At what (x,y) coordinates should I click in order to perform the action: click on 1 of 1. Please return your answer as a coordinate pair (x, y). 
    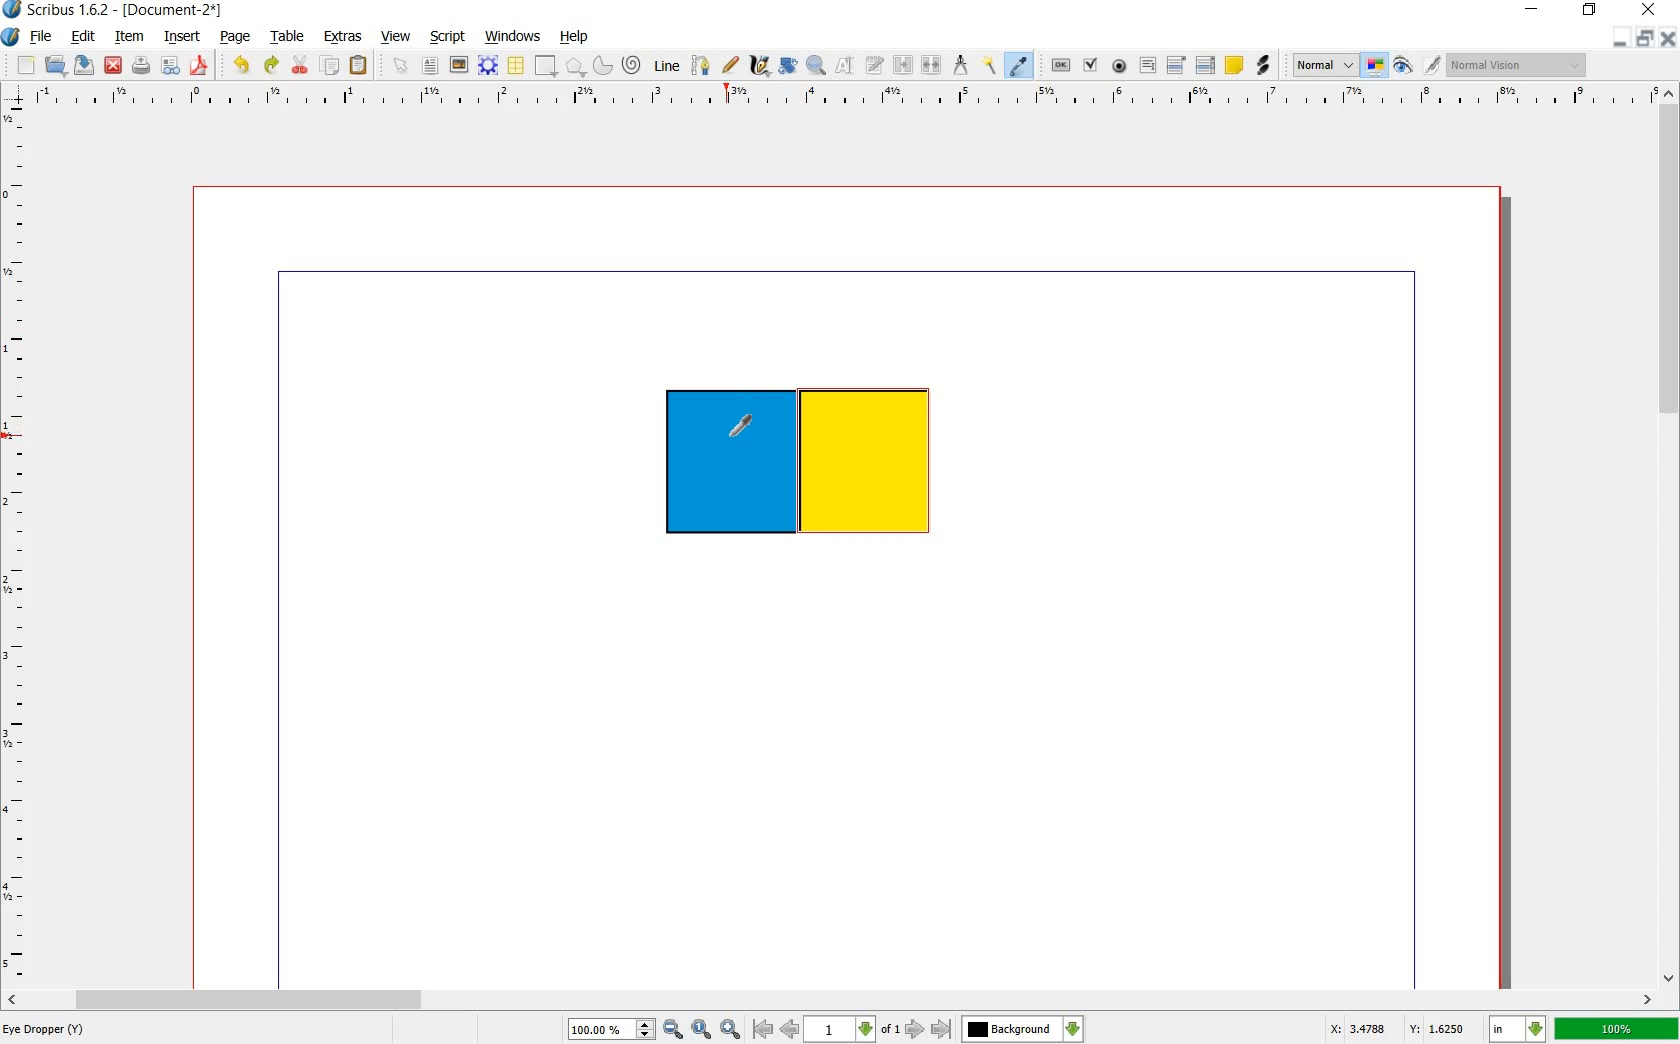
    Looking at the image, I should click on (854, 1029).